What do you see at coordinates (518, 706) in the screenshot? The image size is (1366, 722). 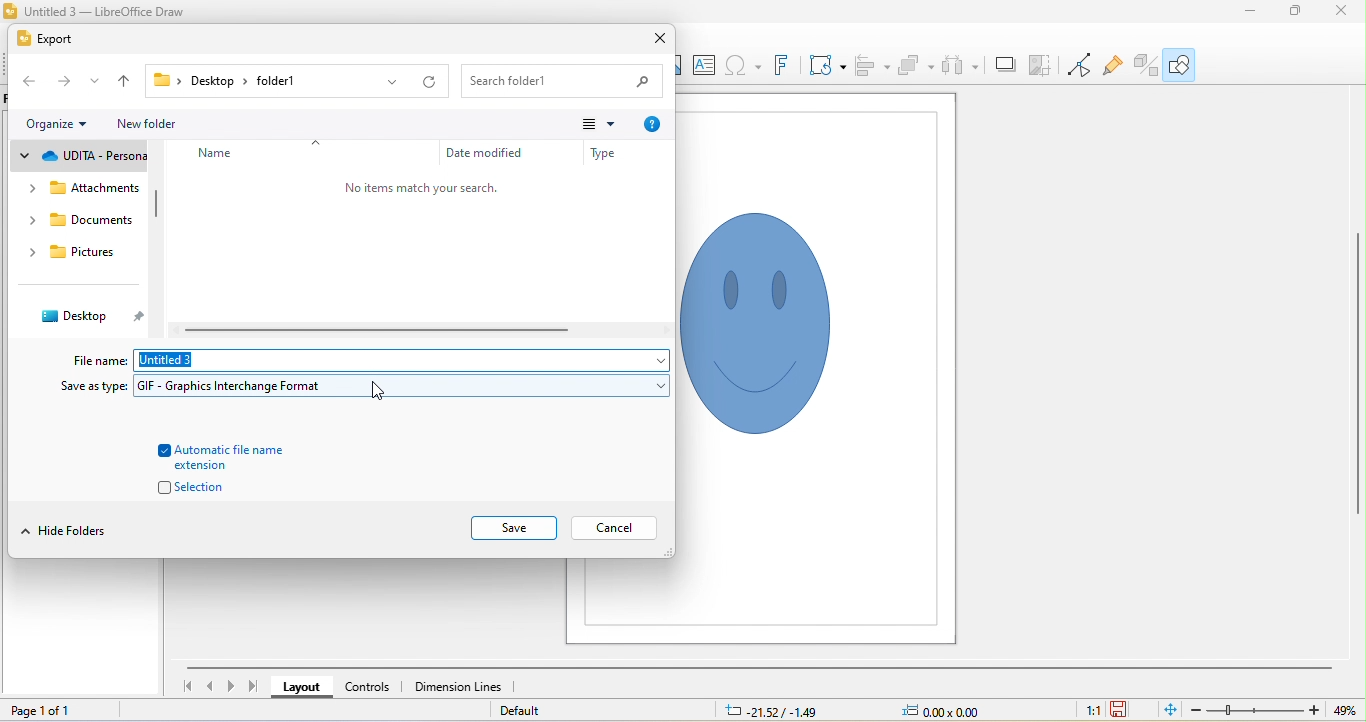 I see `default` at bounding box center [518, 706].